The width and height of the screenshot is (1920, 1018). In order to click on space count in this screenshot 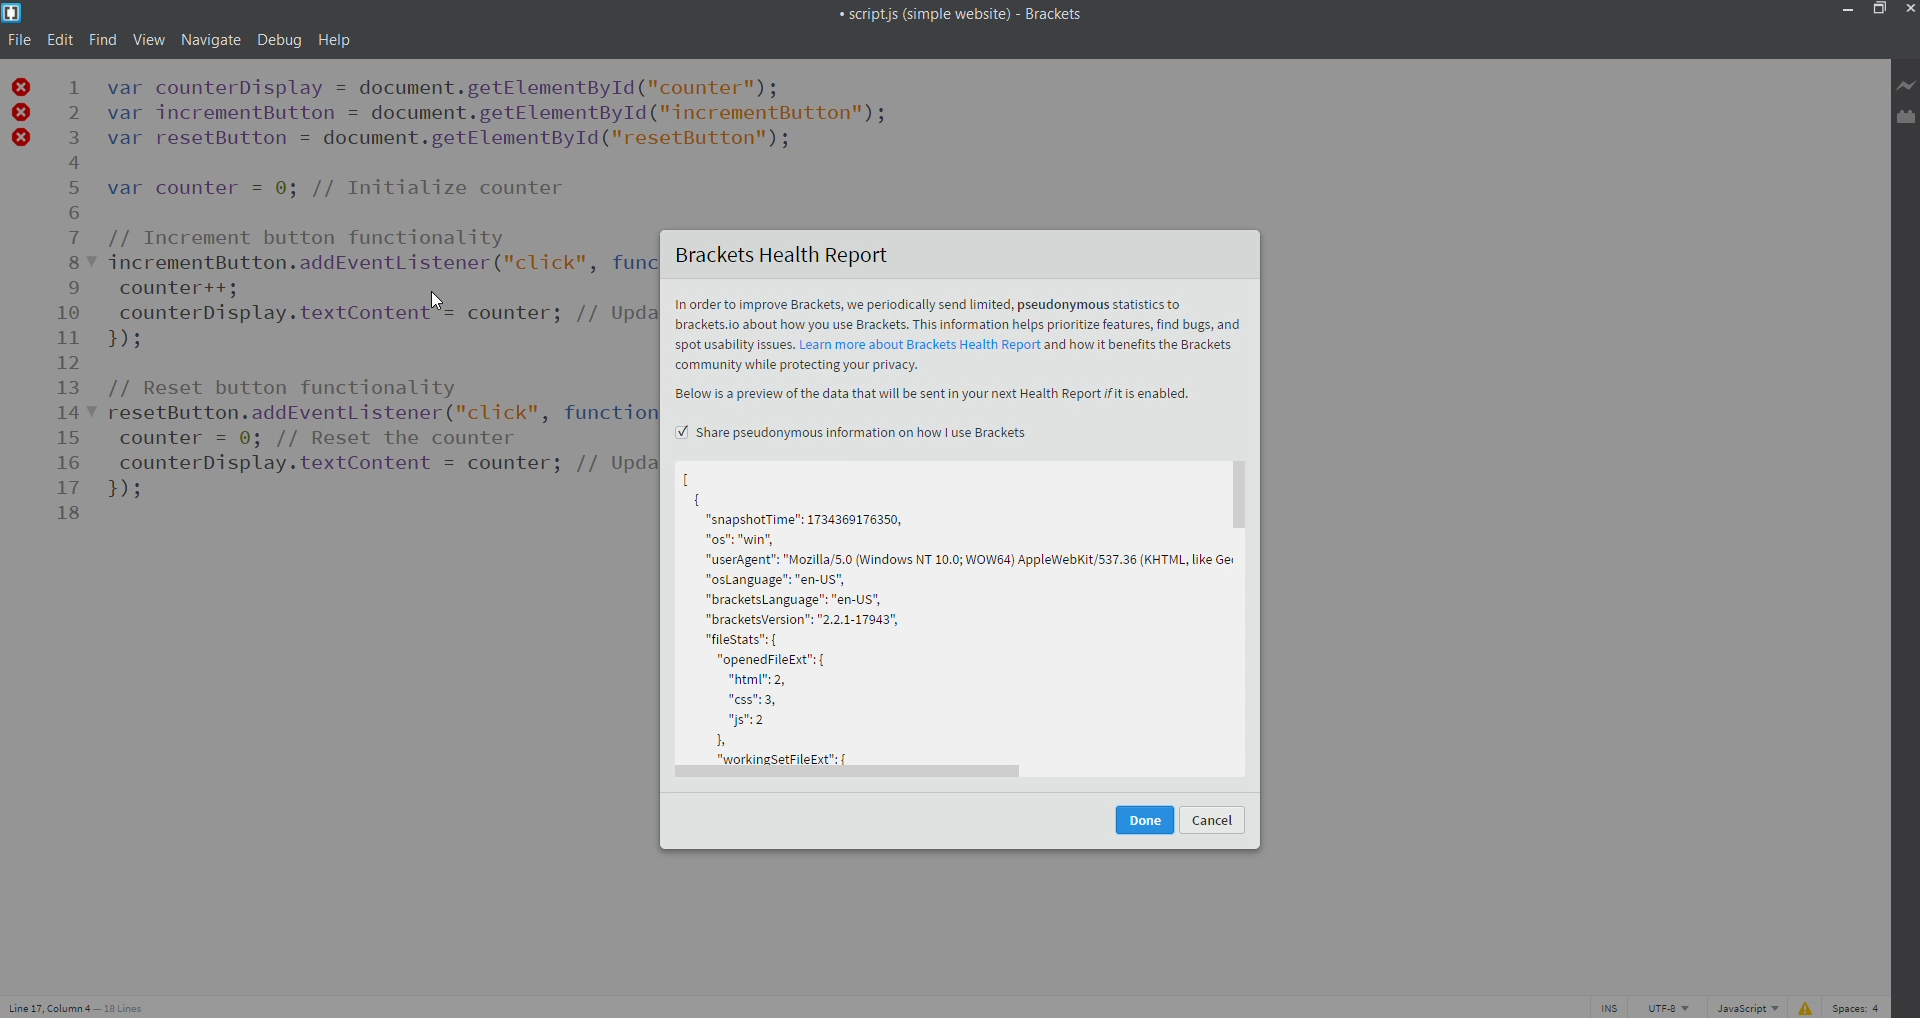, I will do `click(1857, 1006)`.